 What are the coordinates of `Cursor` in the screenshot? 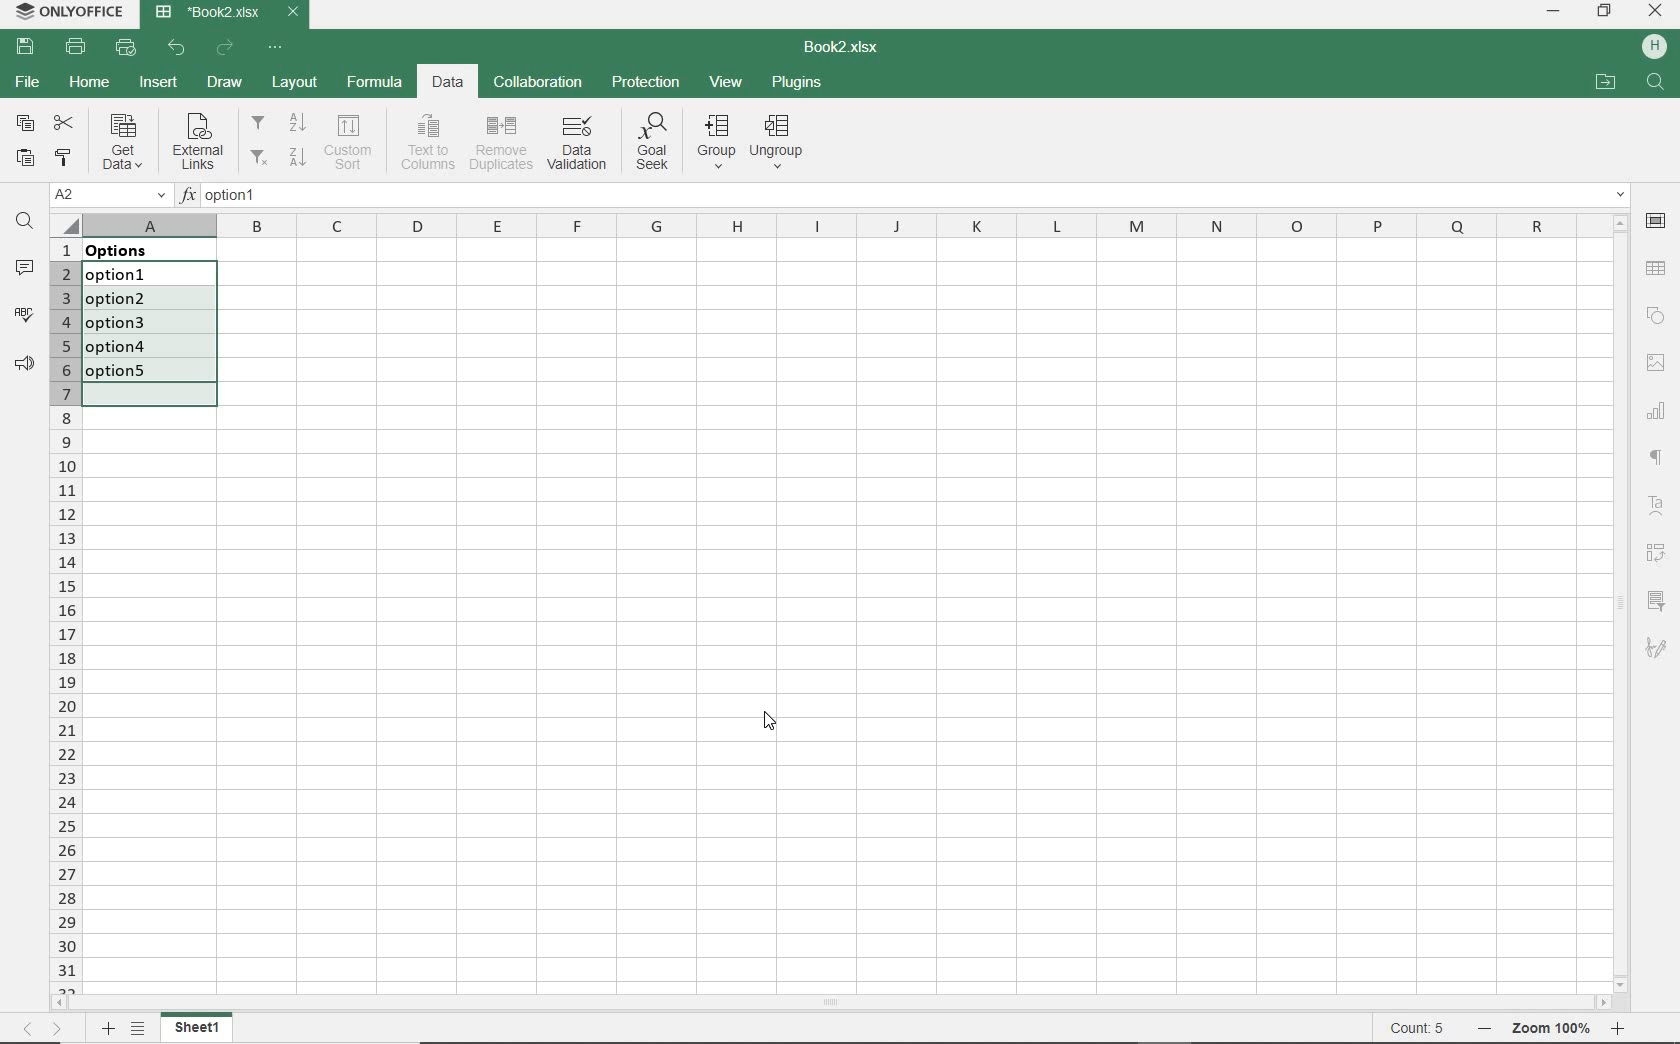 It's located at (769, 729).